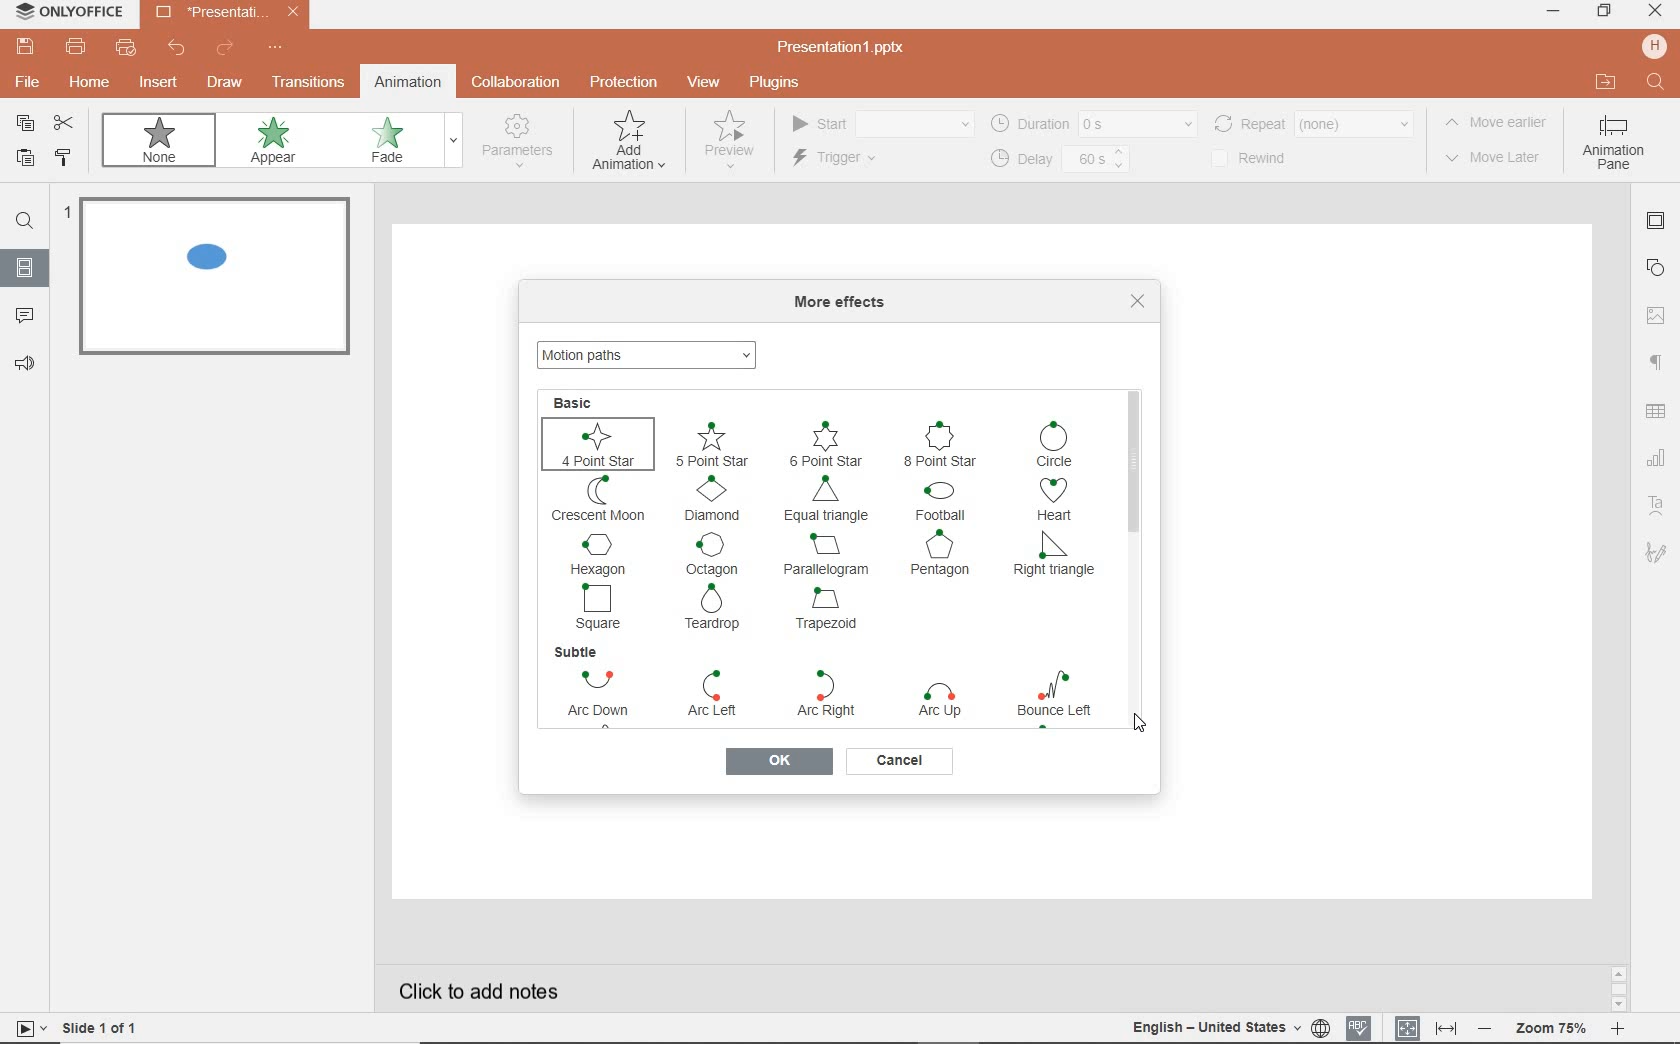  Describe the element at coordinates (24, 1028) in the screenshot. I see `start slide show` at that location.